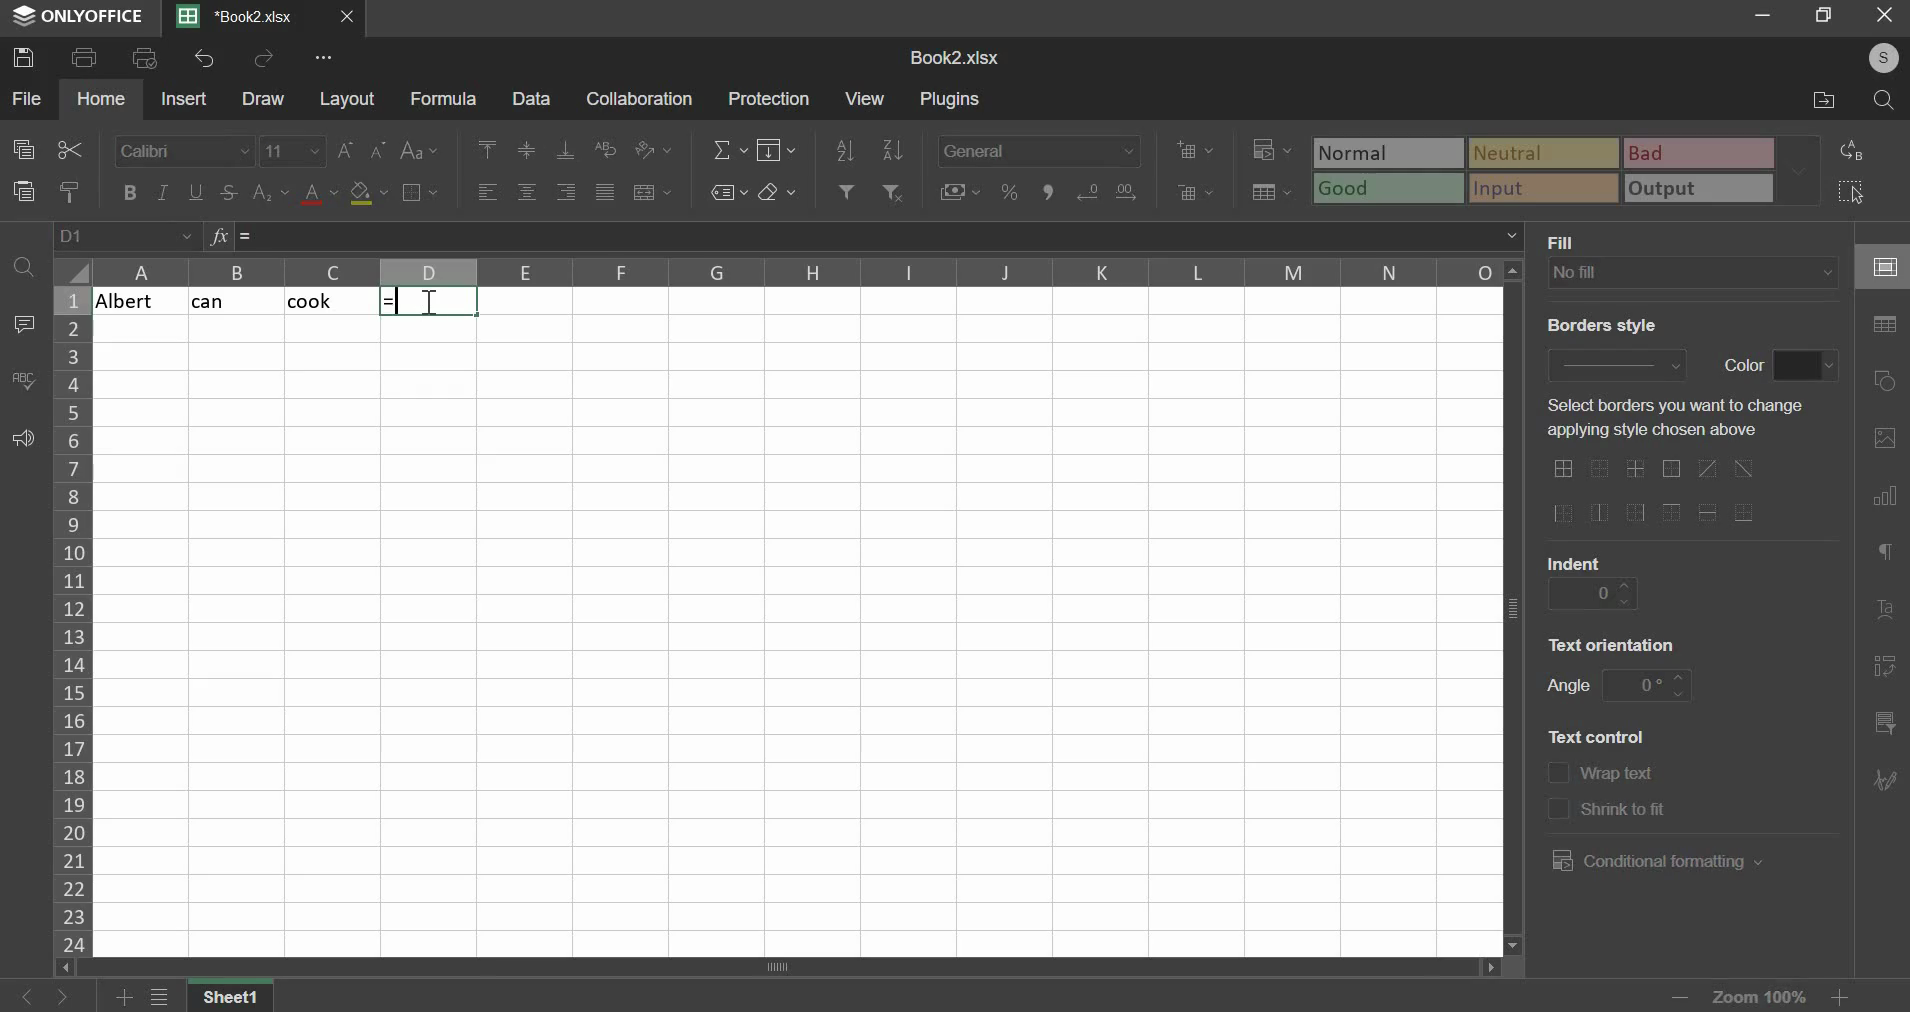 The image size is (1910, 1012). What do you see at coordinates (1575, 560) in the screenshot?
I see `text` at bounding box center [1575, 560].